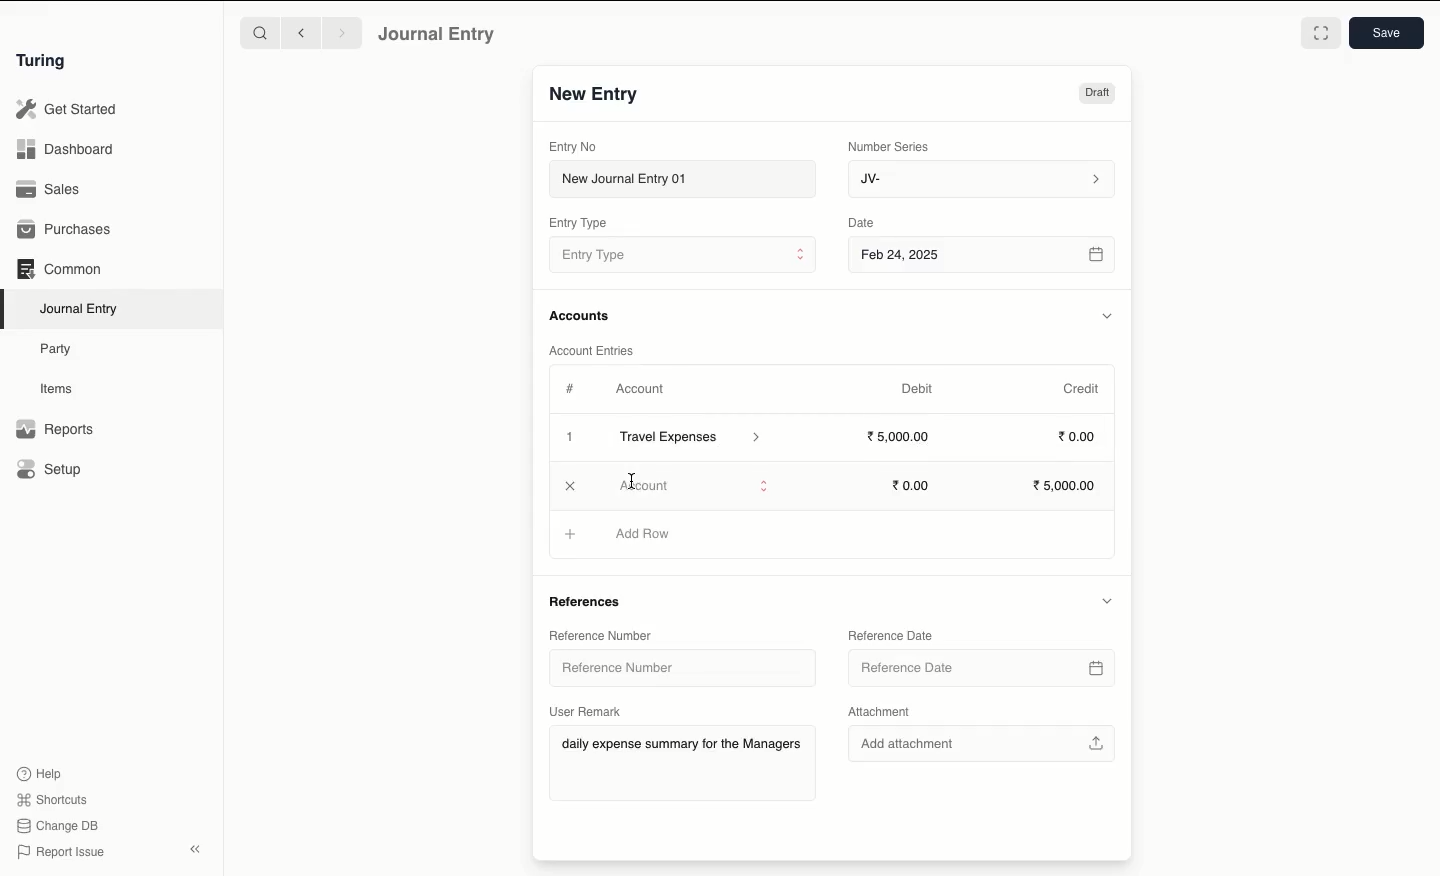  Describe the element at coordinates (572, 535) in the screenshot. I see `Add` at that location.